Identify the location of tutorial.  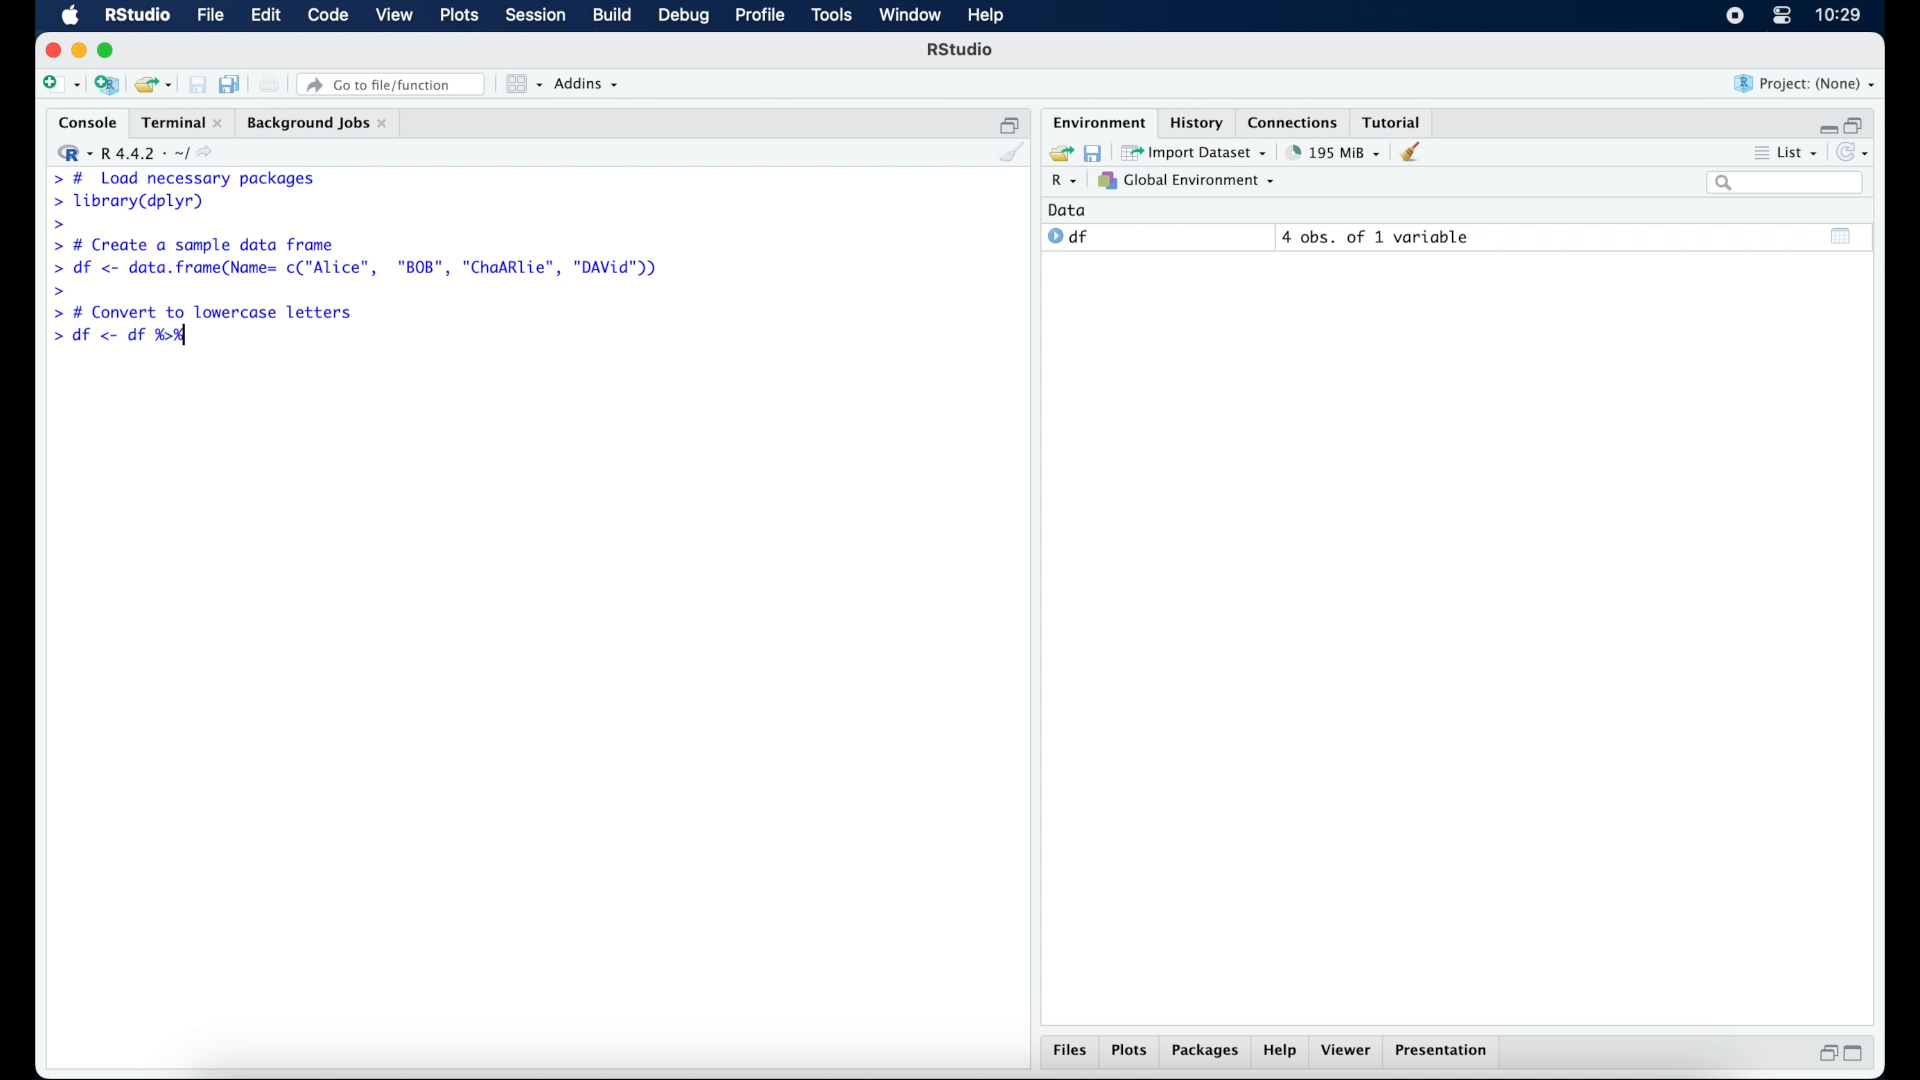
(1396, 121).